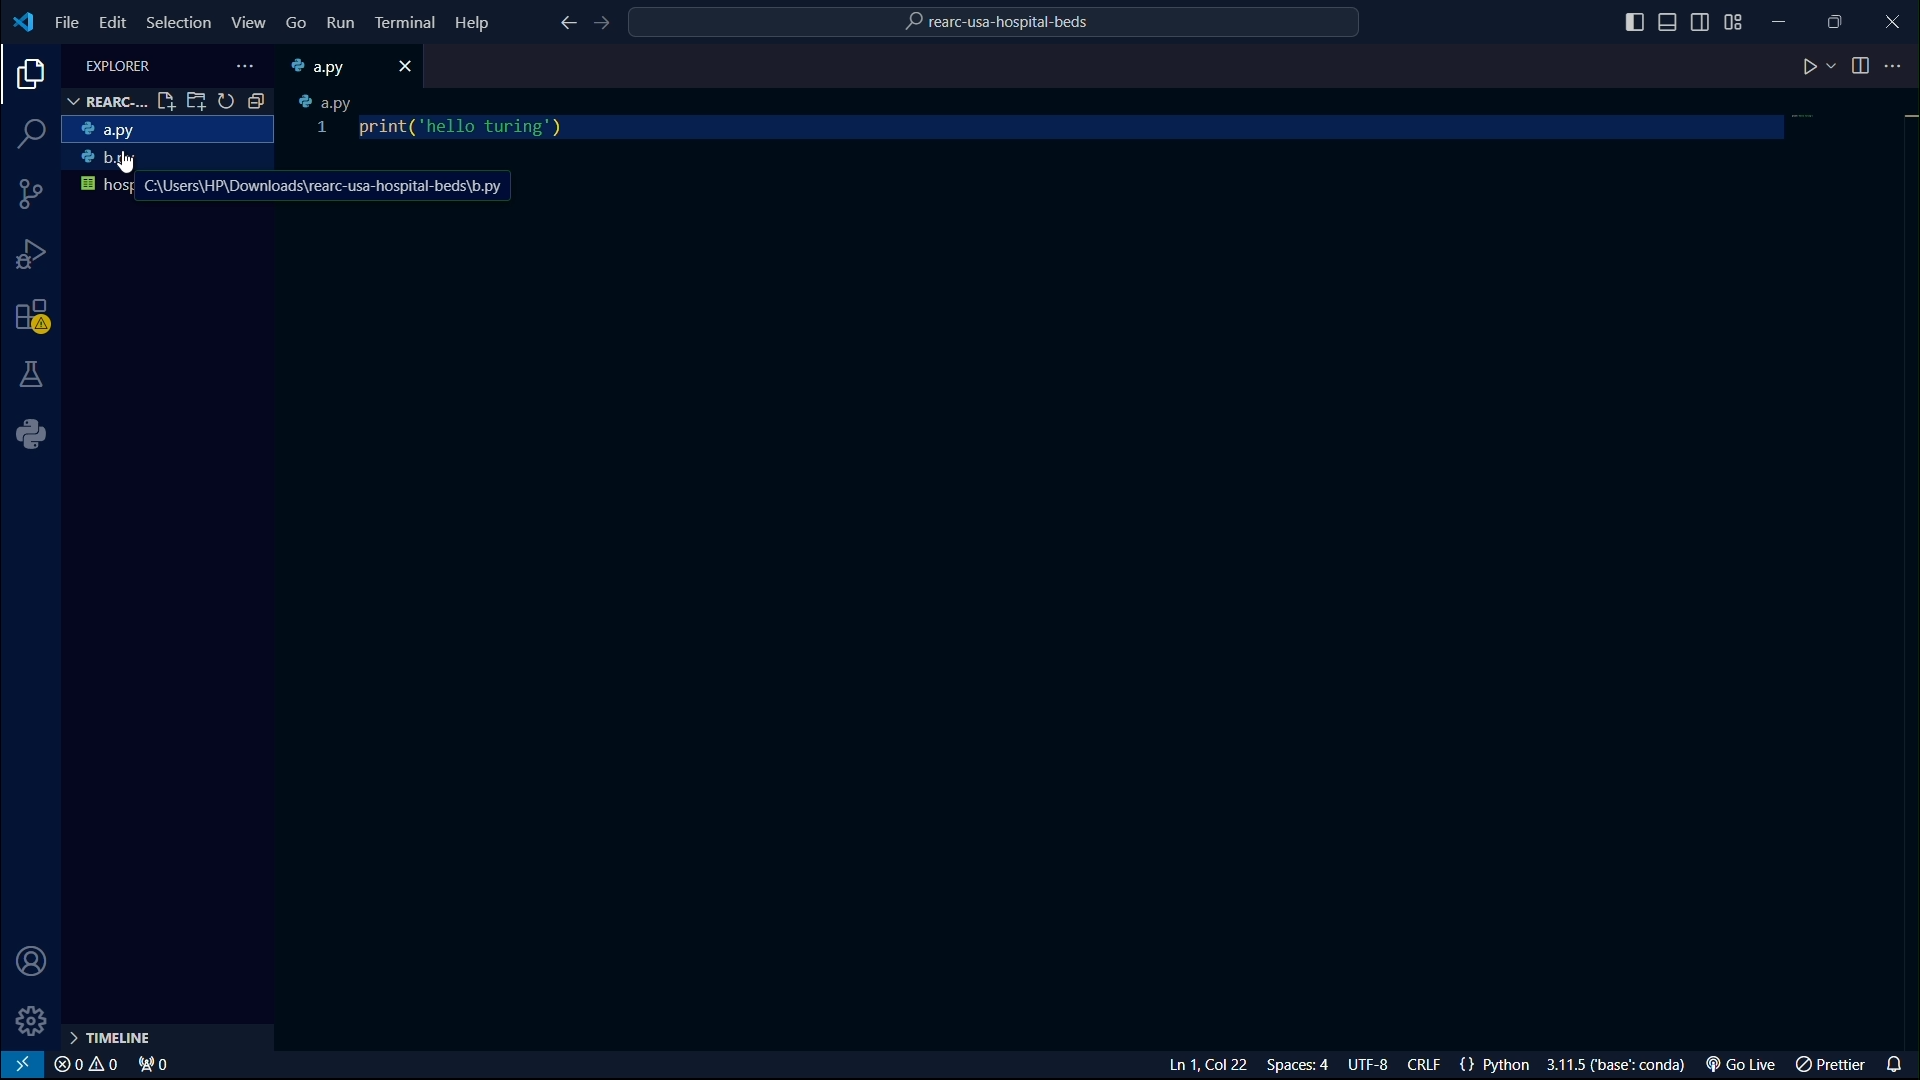  Describe the element at coordinates (608, 25) in the screenshot. I see `go forward` at that location.